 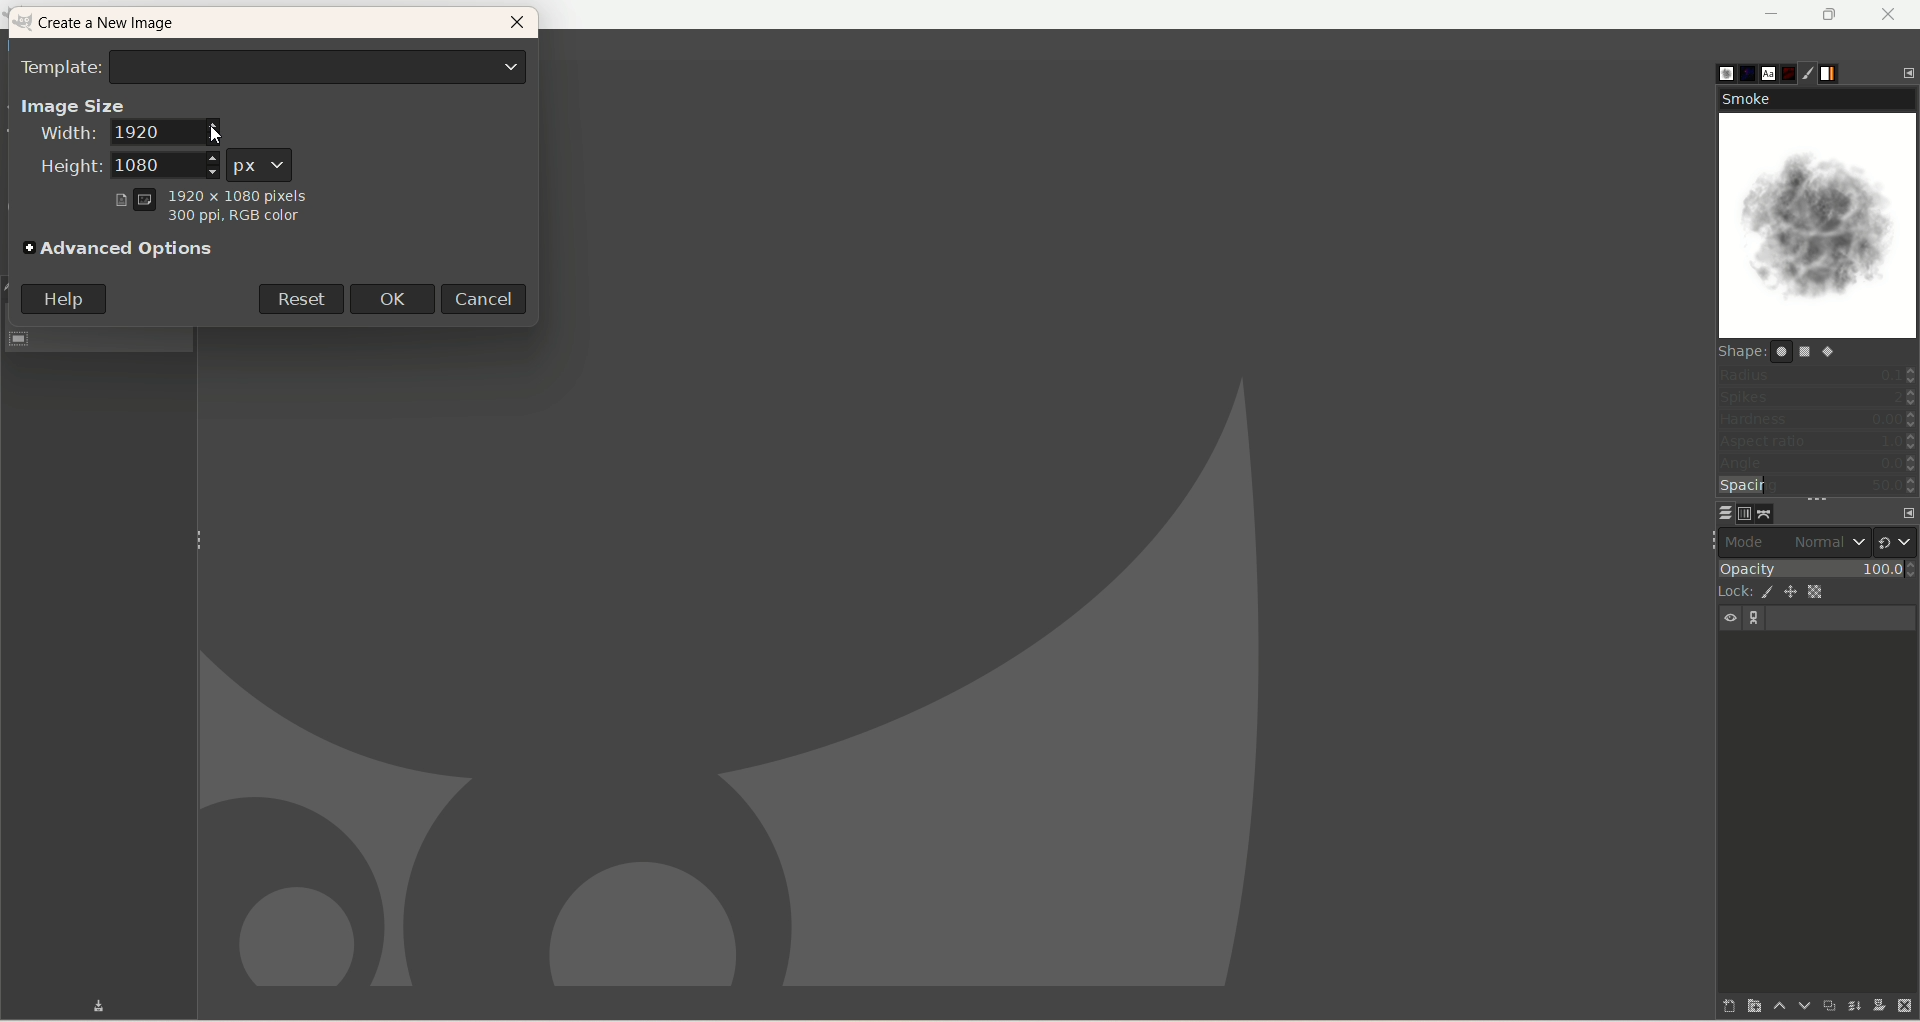 What do you see at coordinates (1816, 566) in the screenshot?
I see `opacity` at bounding box center [1816, 566].